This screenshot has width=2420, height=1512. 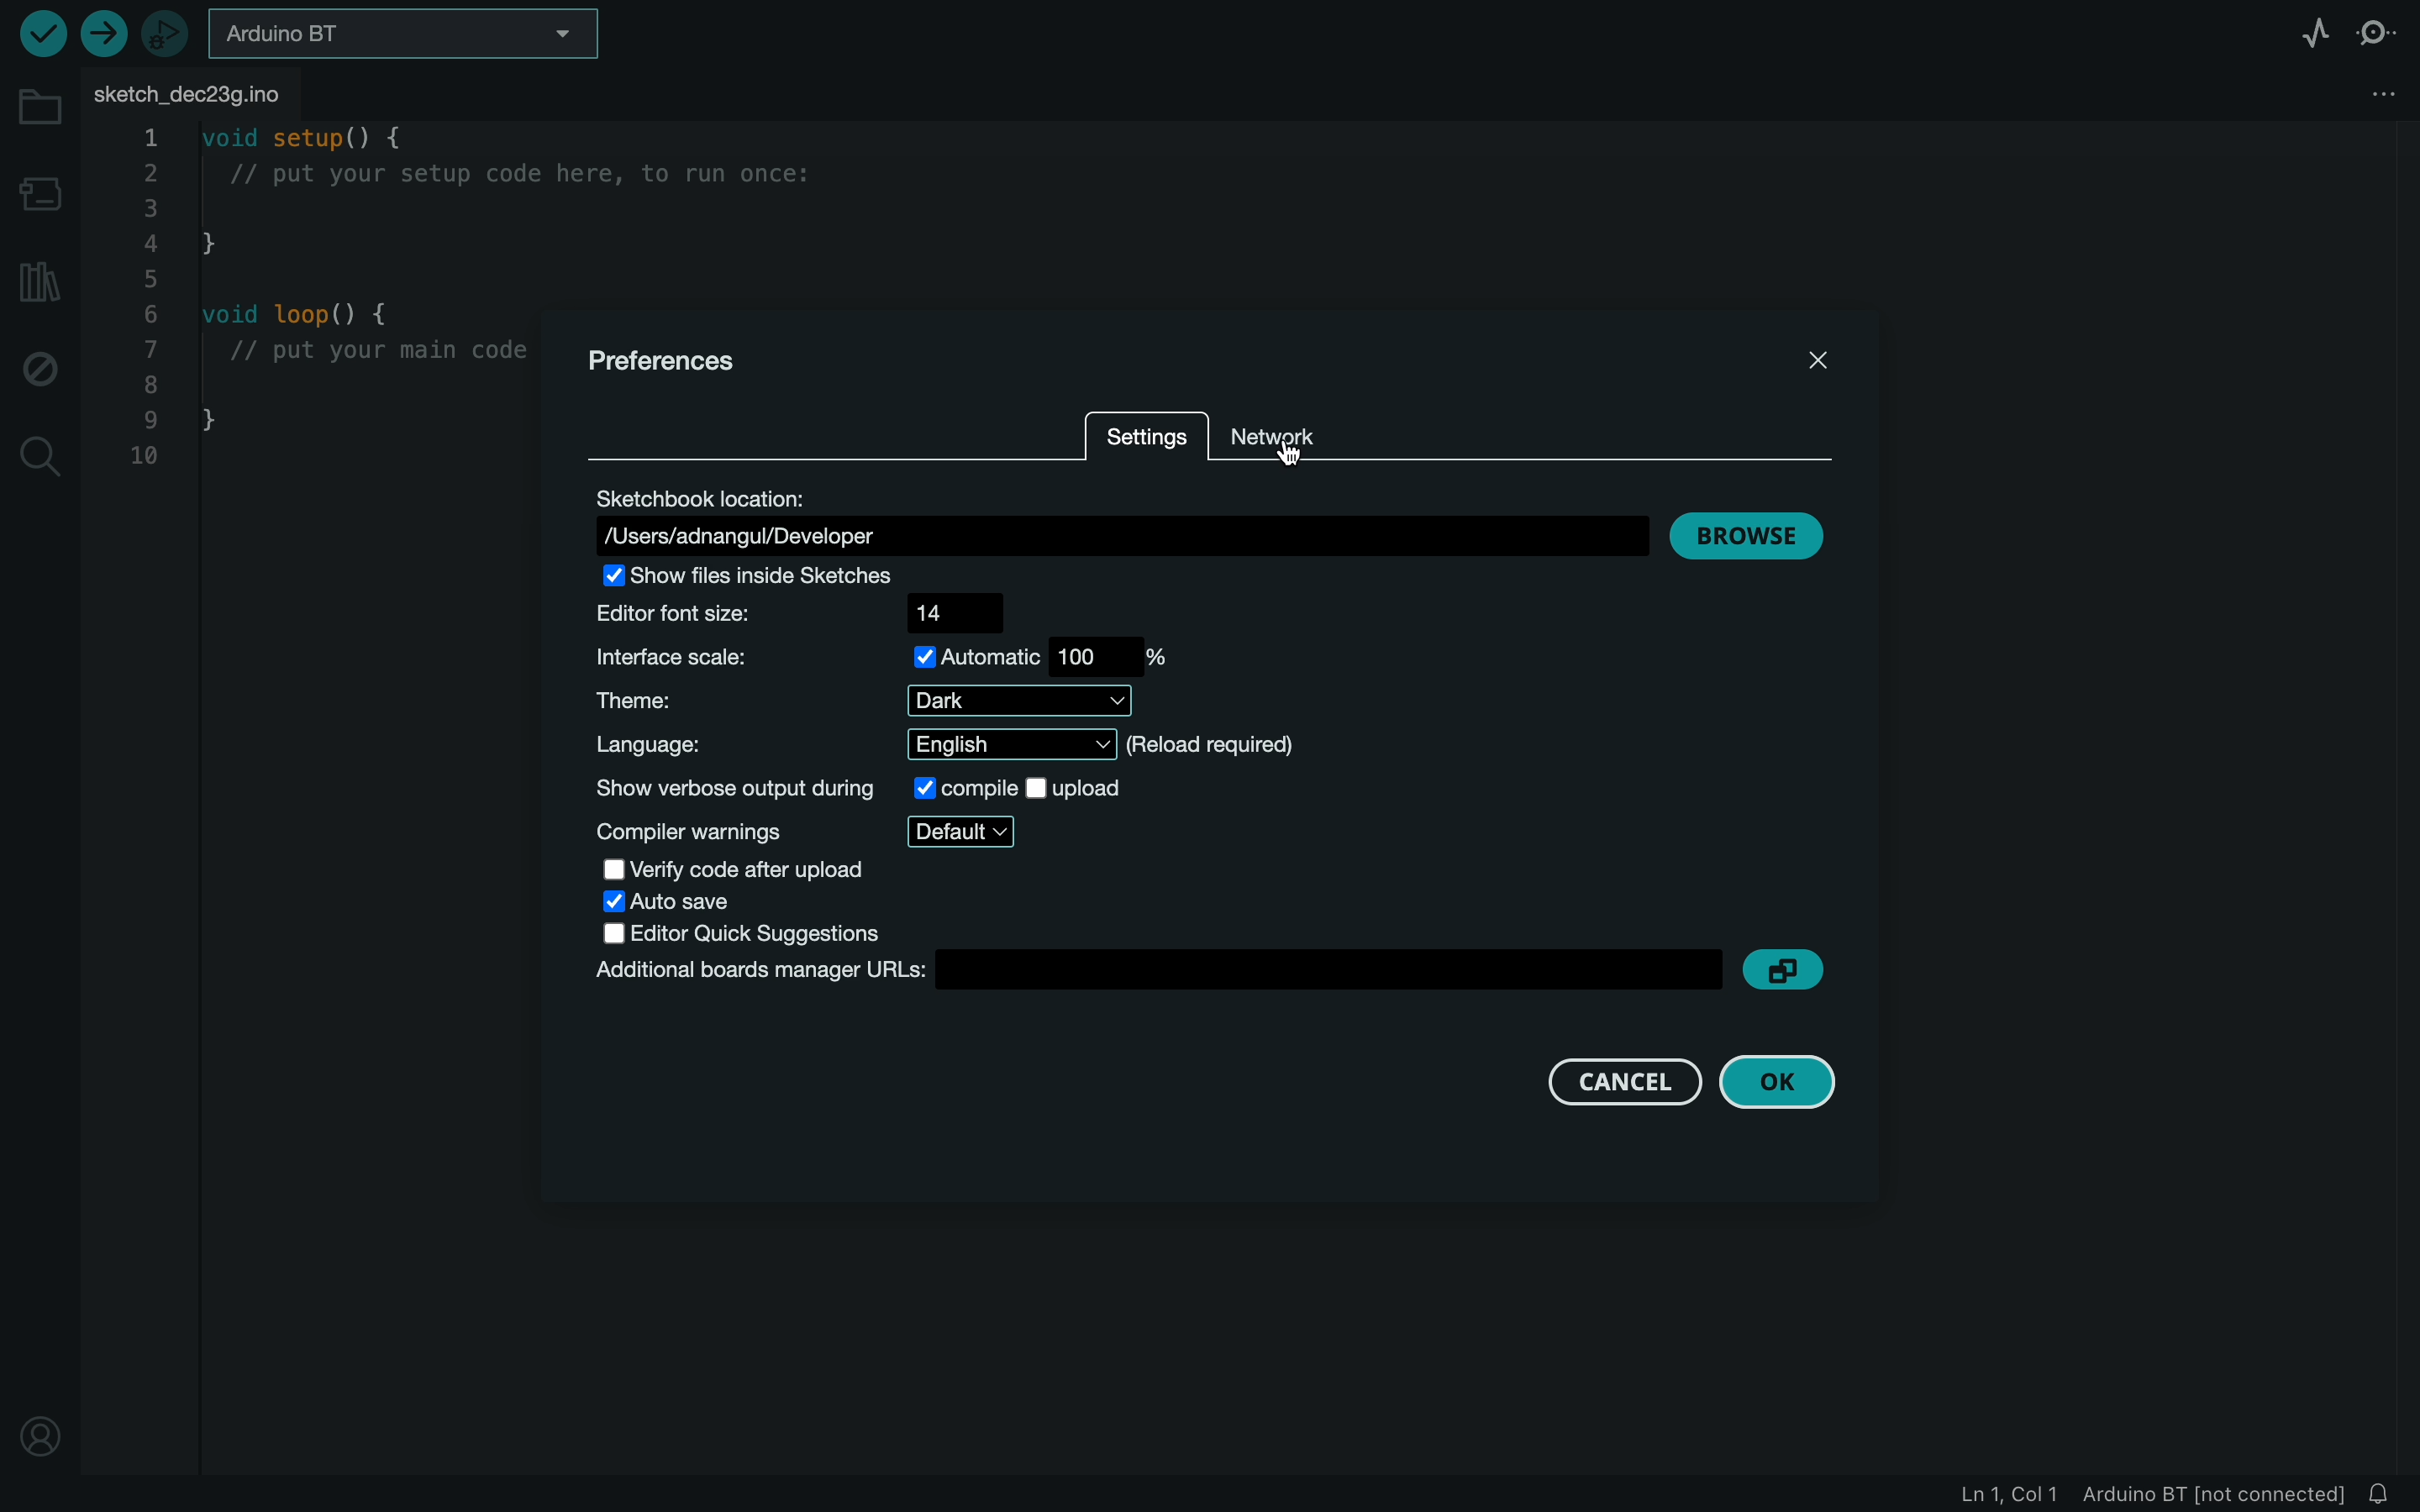 I want to click on cancel, so click(x=1616, y=1080).